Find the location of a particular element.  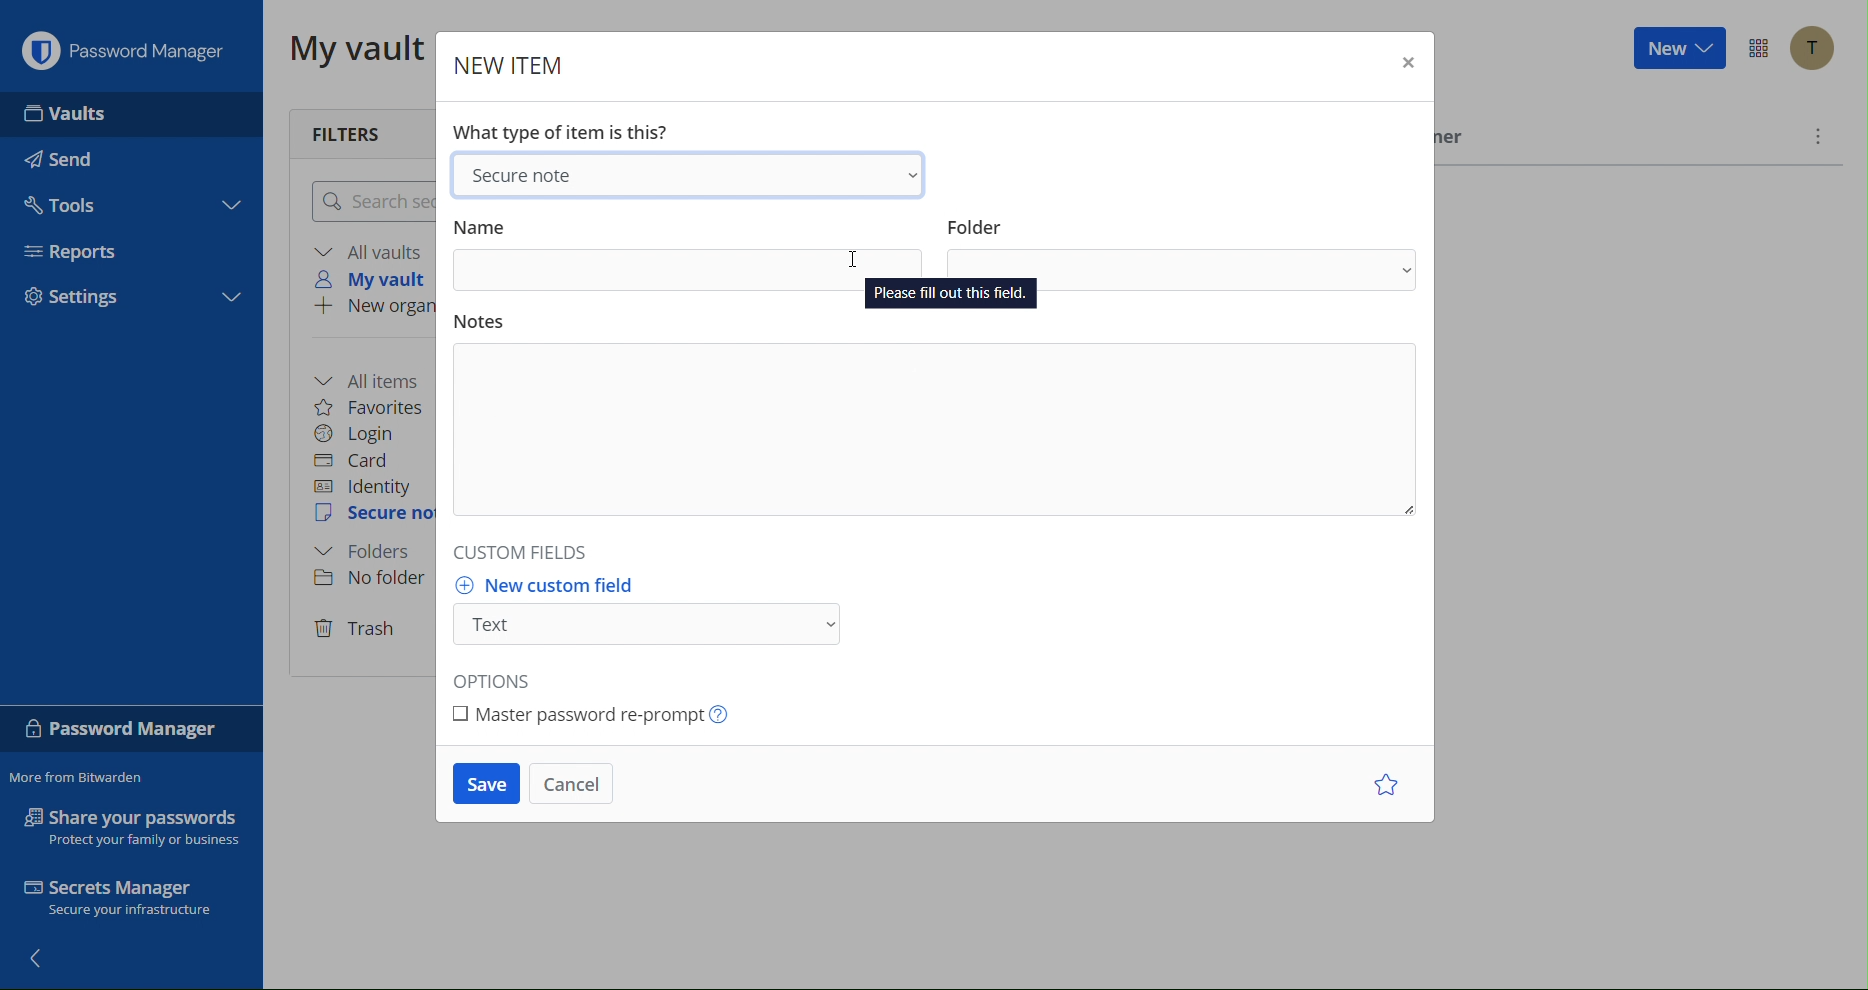

Close is located at coordinates (1405, 63).